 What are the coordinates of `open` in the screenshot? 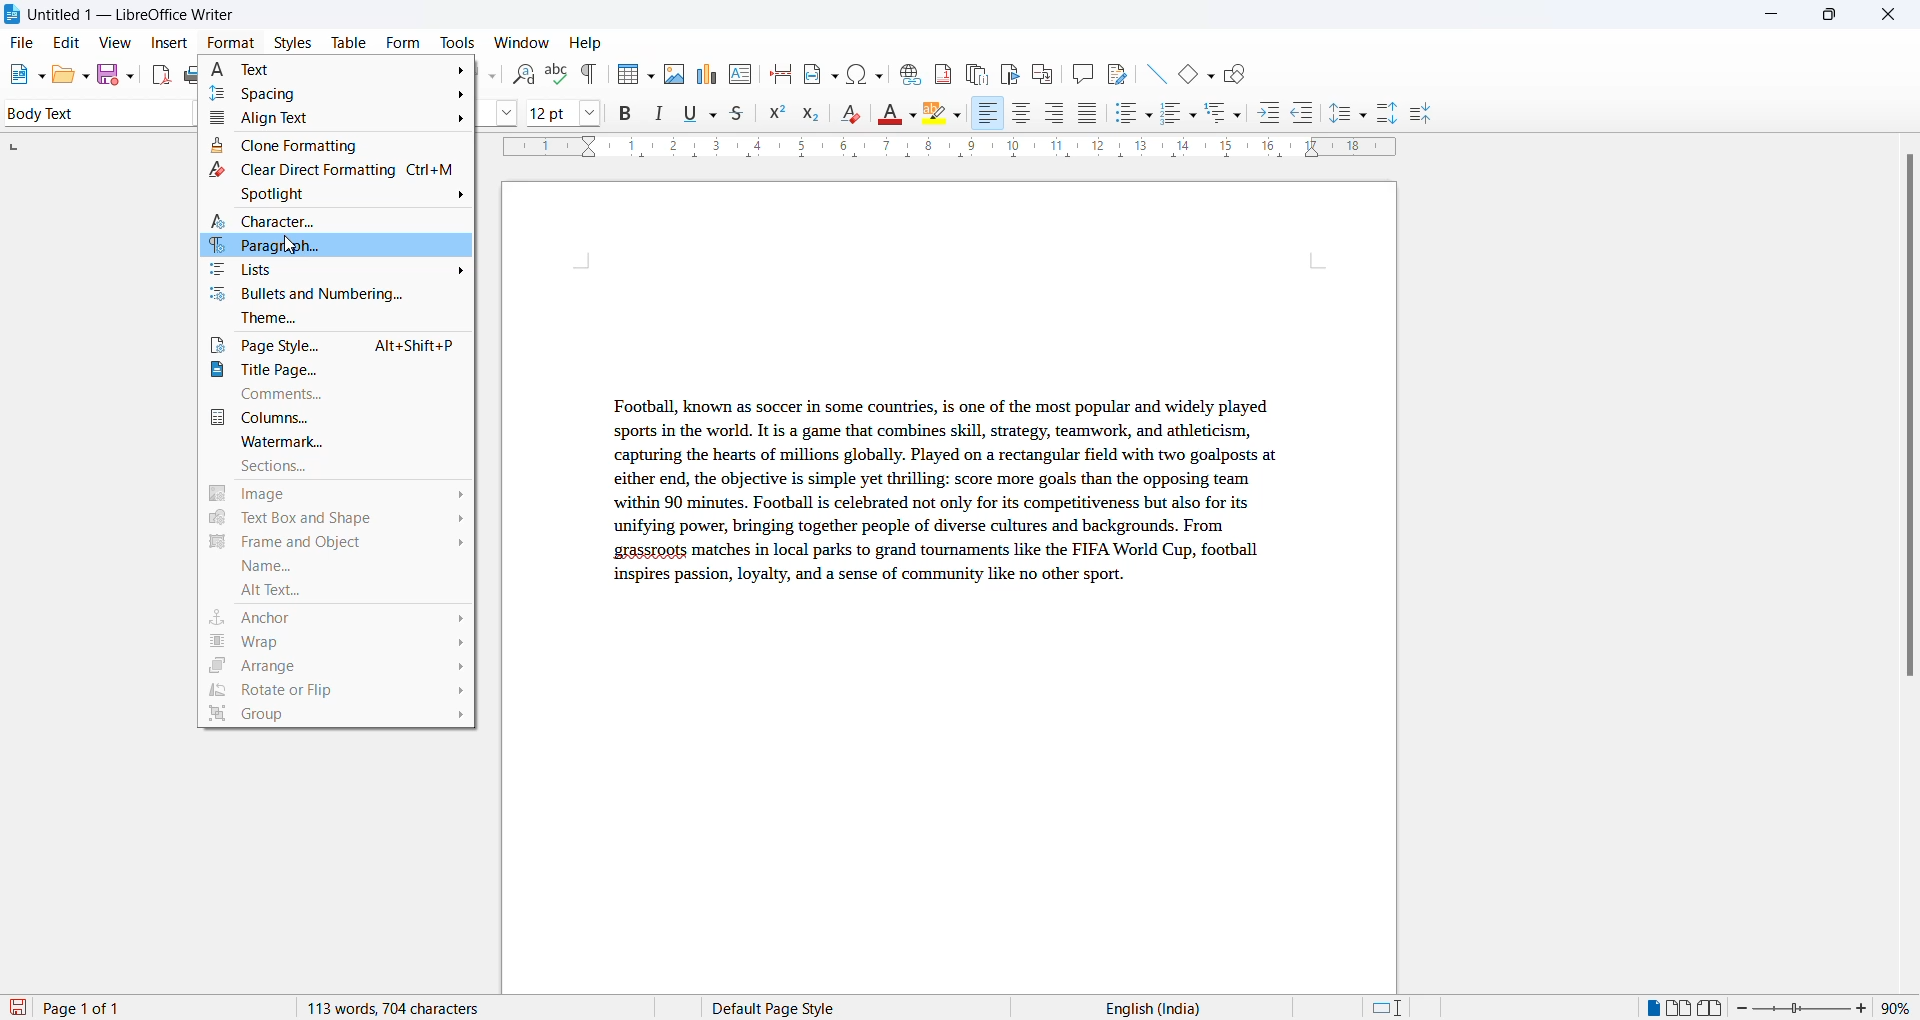 It's located at (70, 74).